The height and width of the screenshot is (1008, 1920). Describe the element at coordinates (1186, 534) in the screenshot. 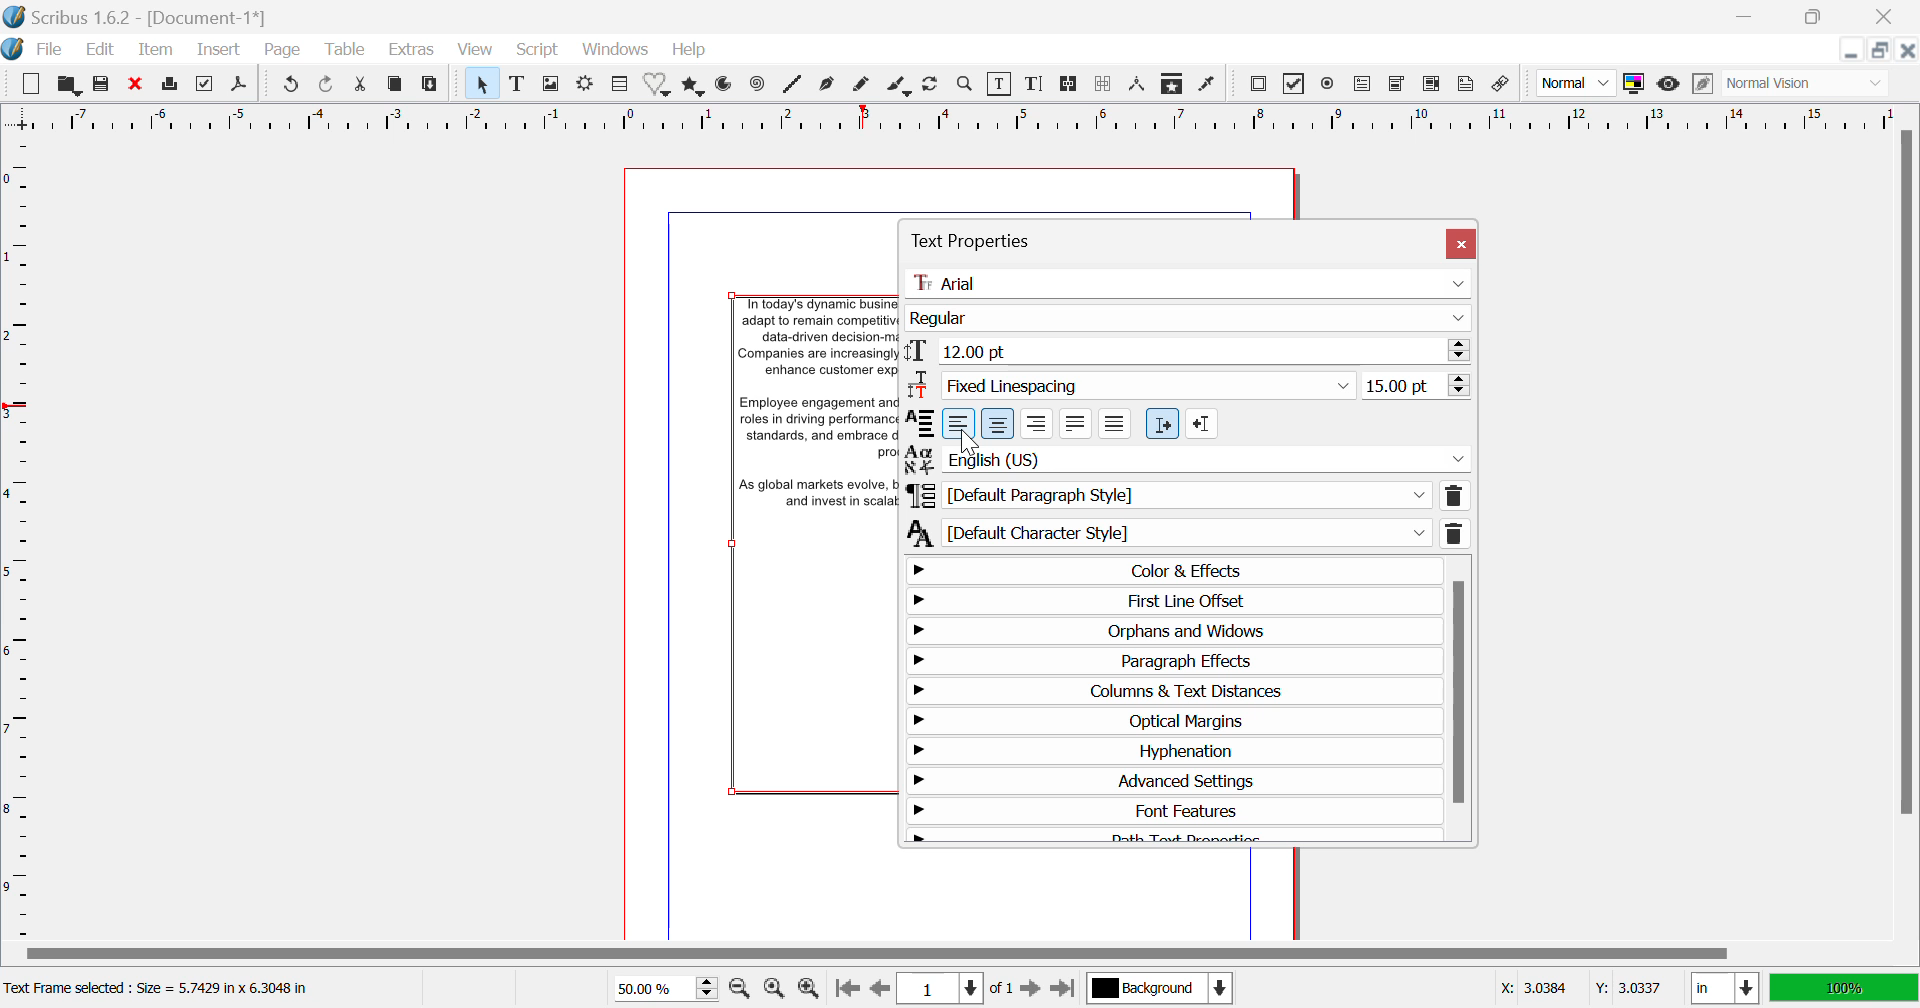

I see `Default Character Style` at that location.